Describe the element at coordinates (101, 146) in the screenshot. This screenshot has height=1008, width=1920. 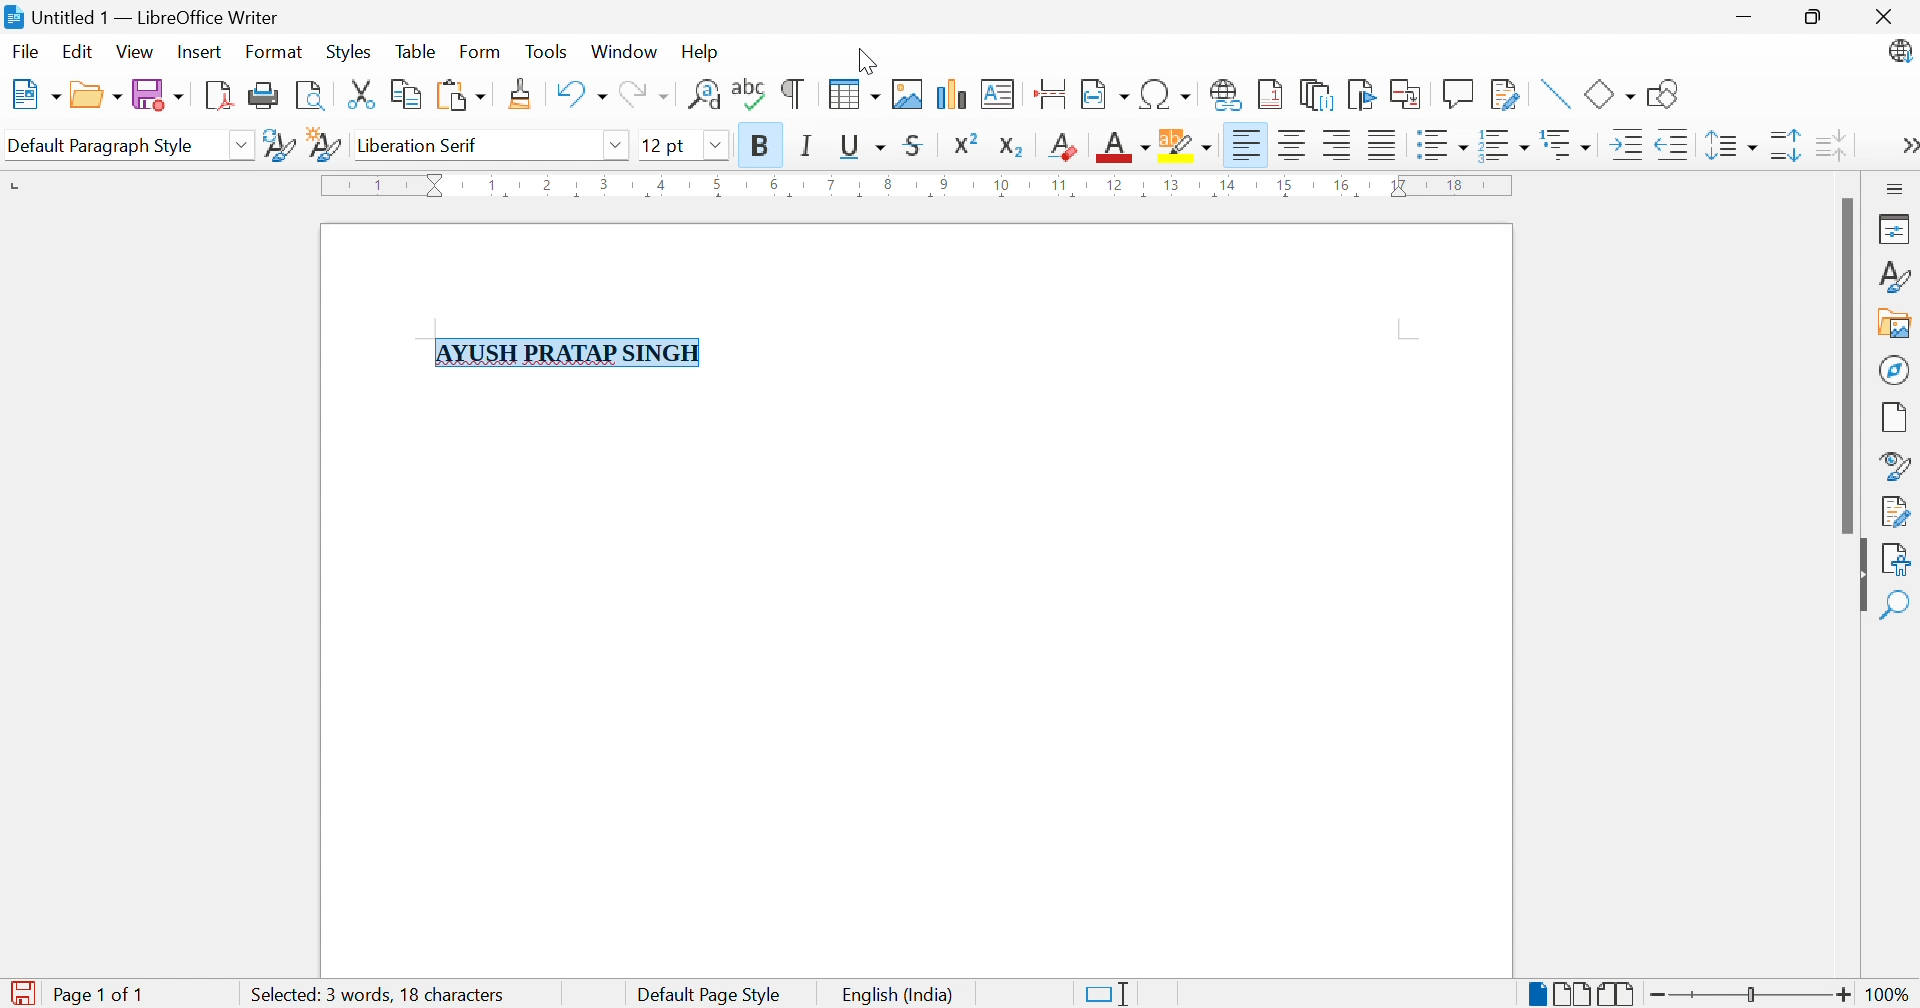
I see `Default Paragraph Style` at that location.